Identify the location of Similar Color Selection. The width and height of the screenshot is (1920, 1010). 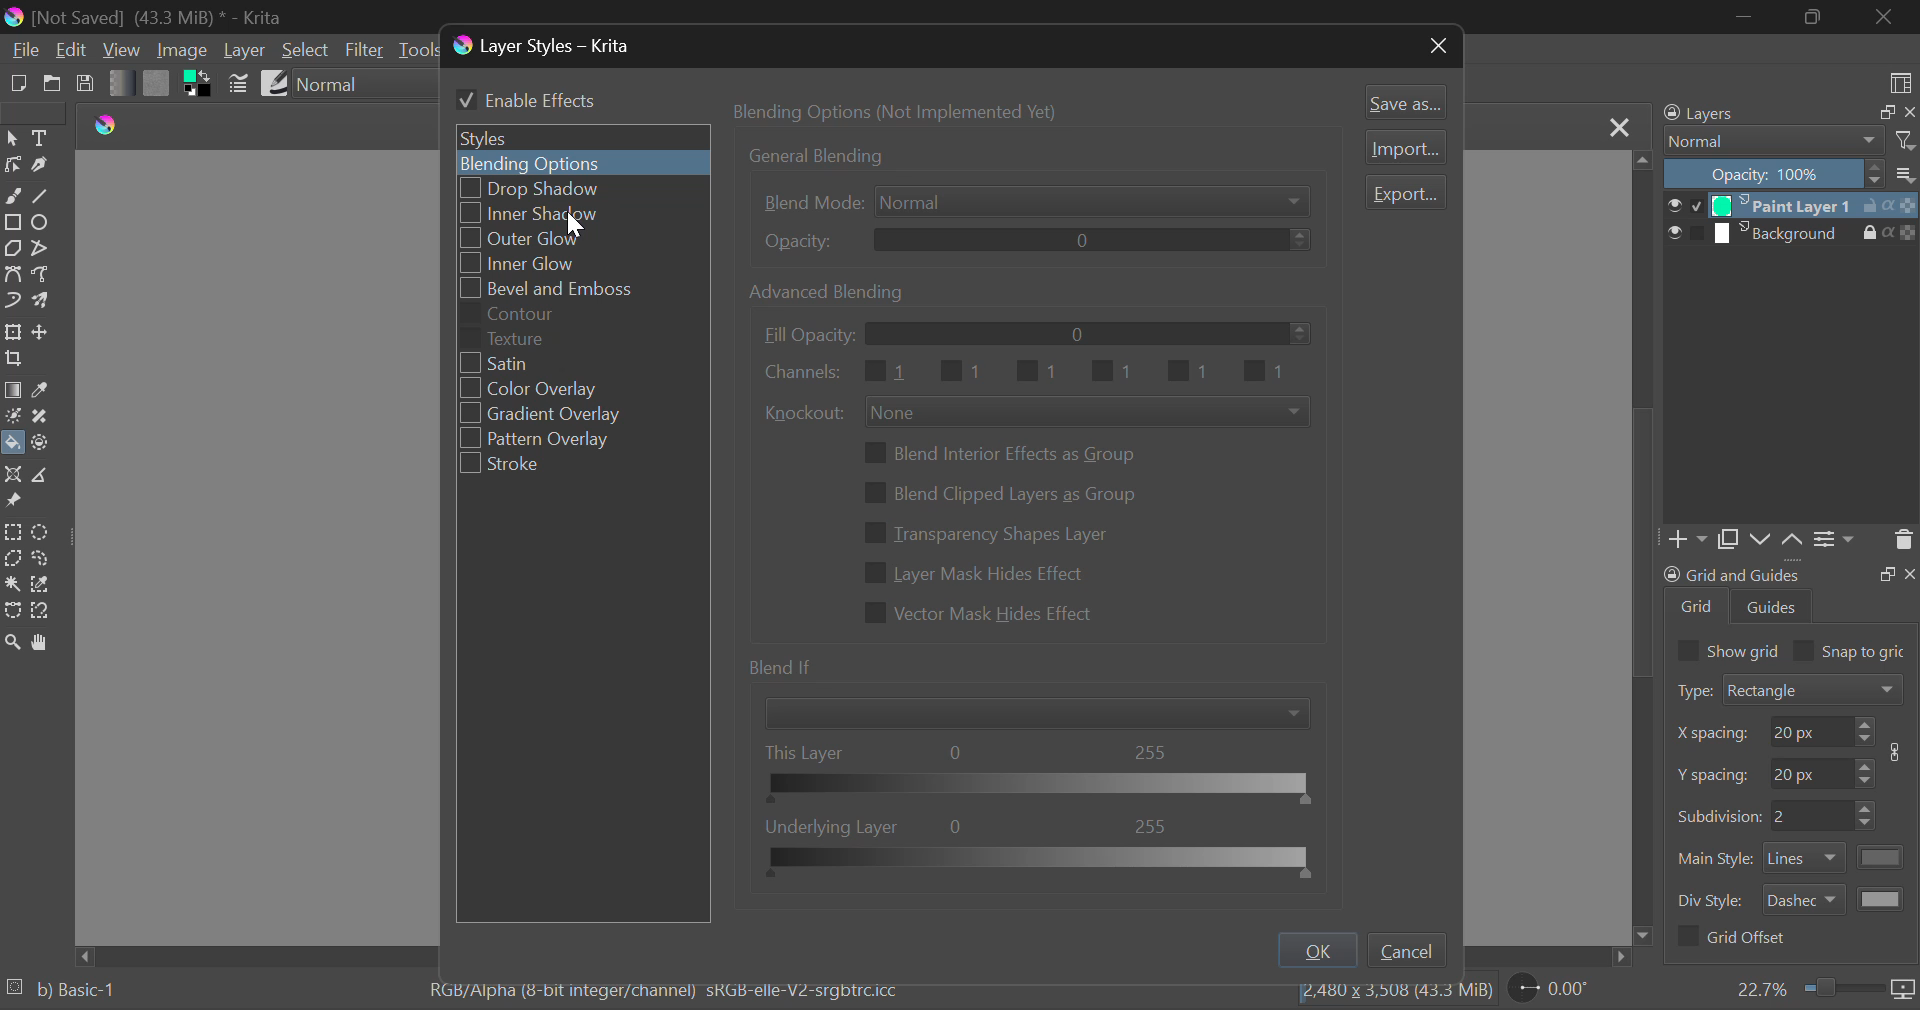
(41, 586).